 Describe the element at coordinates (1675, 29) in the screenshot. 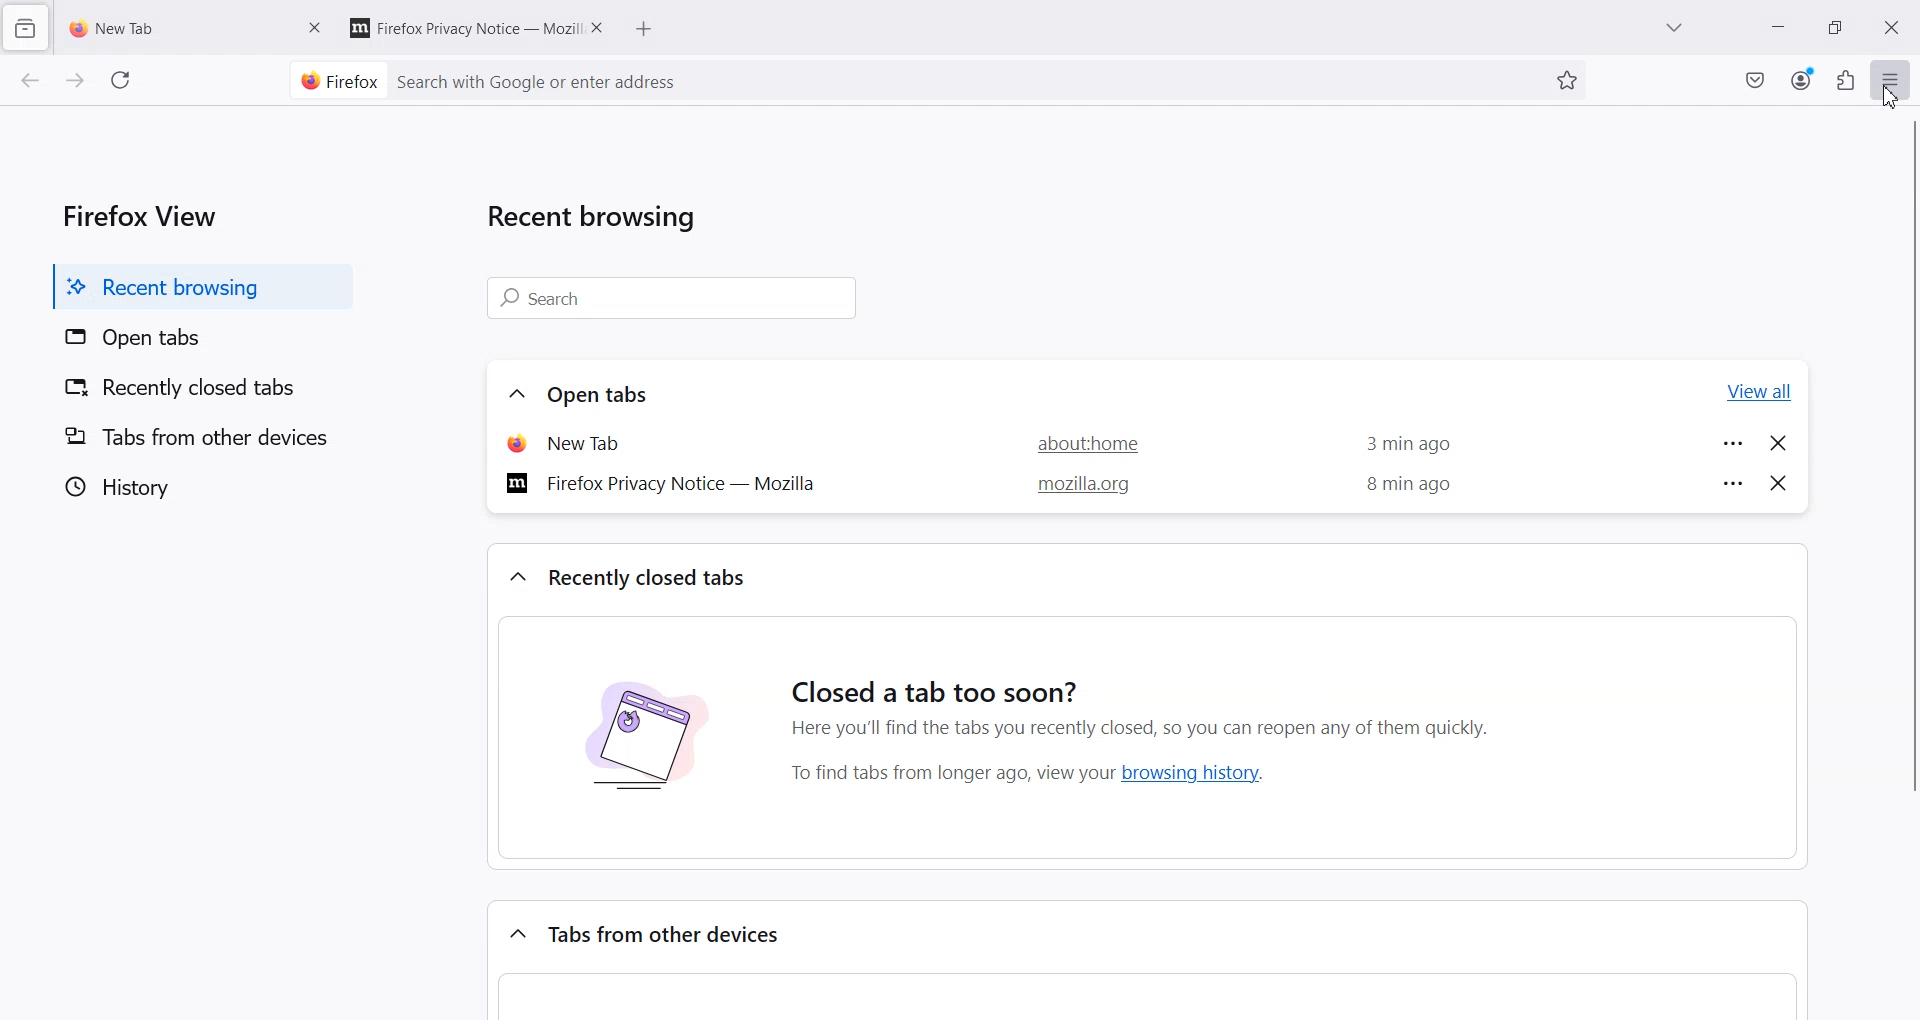

I see `List all tab` at that location.